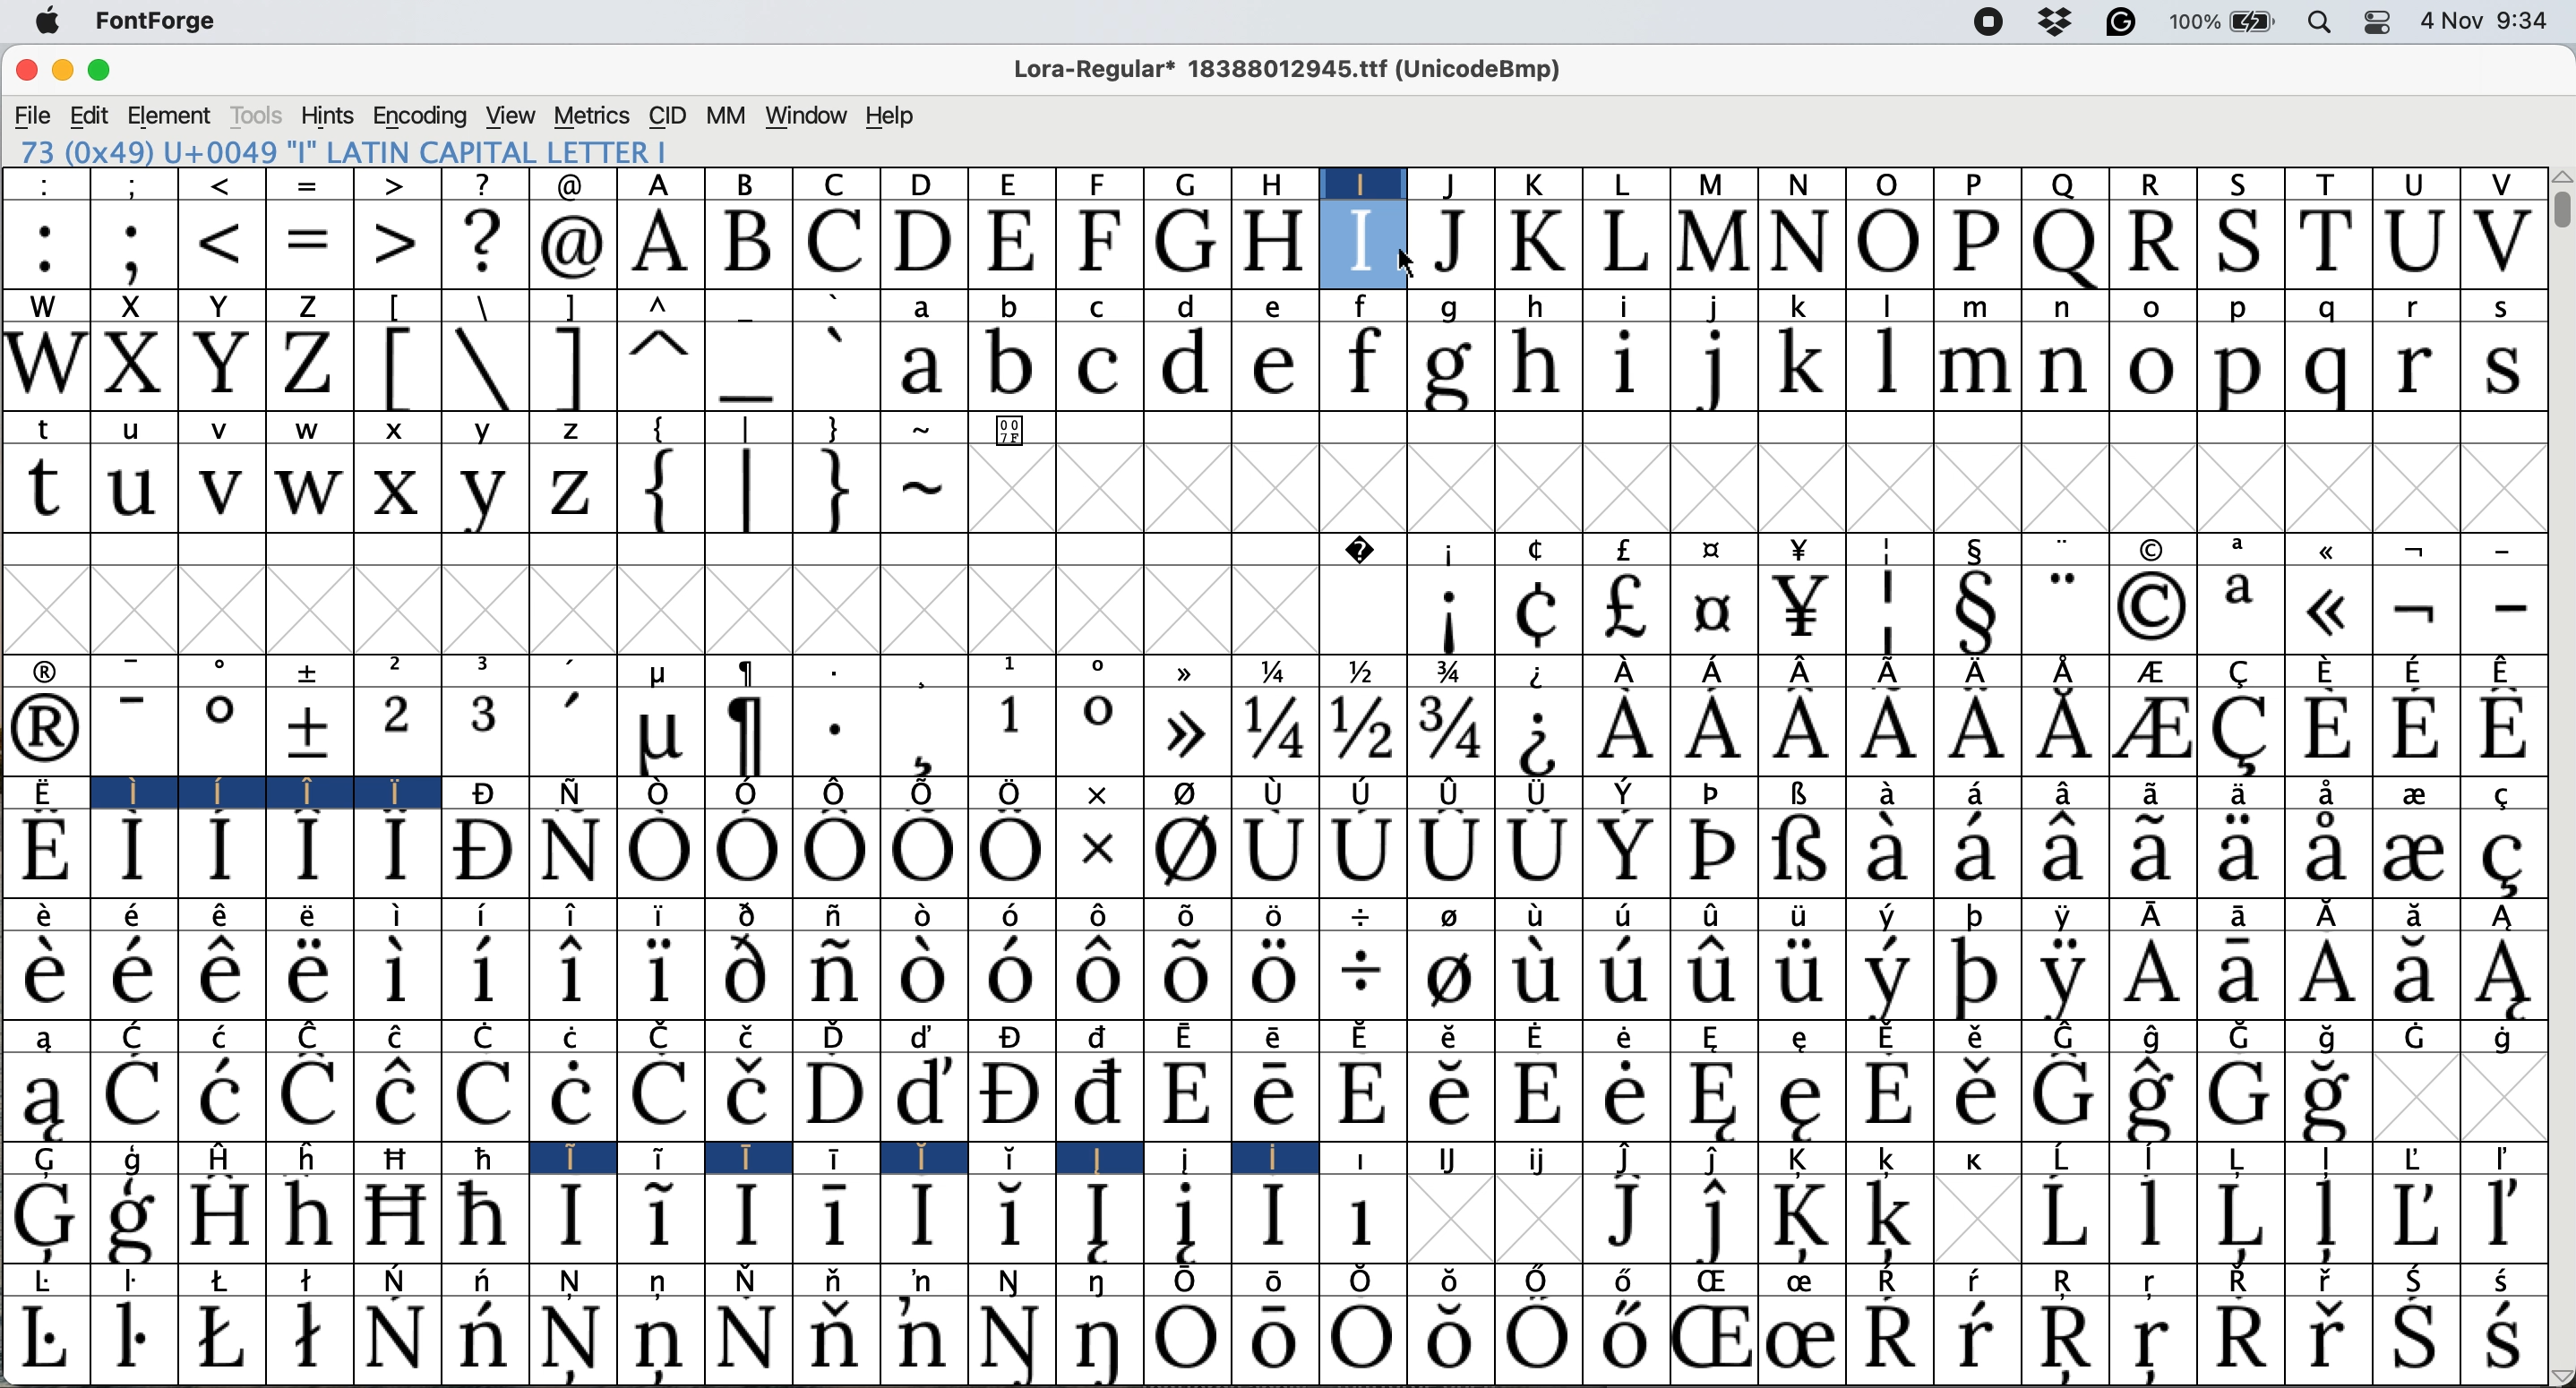 The height and width of the screenshot is (1388, 2576). Describe the element at coordinates (2504, 1217) in the screenshot. I see `Symbol` at that location.